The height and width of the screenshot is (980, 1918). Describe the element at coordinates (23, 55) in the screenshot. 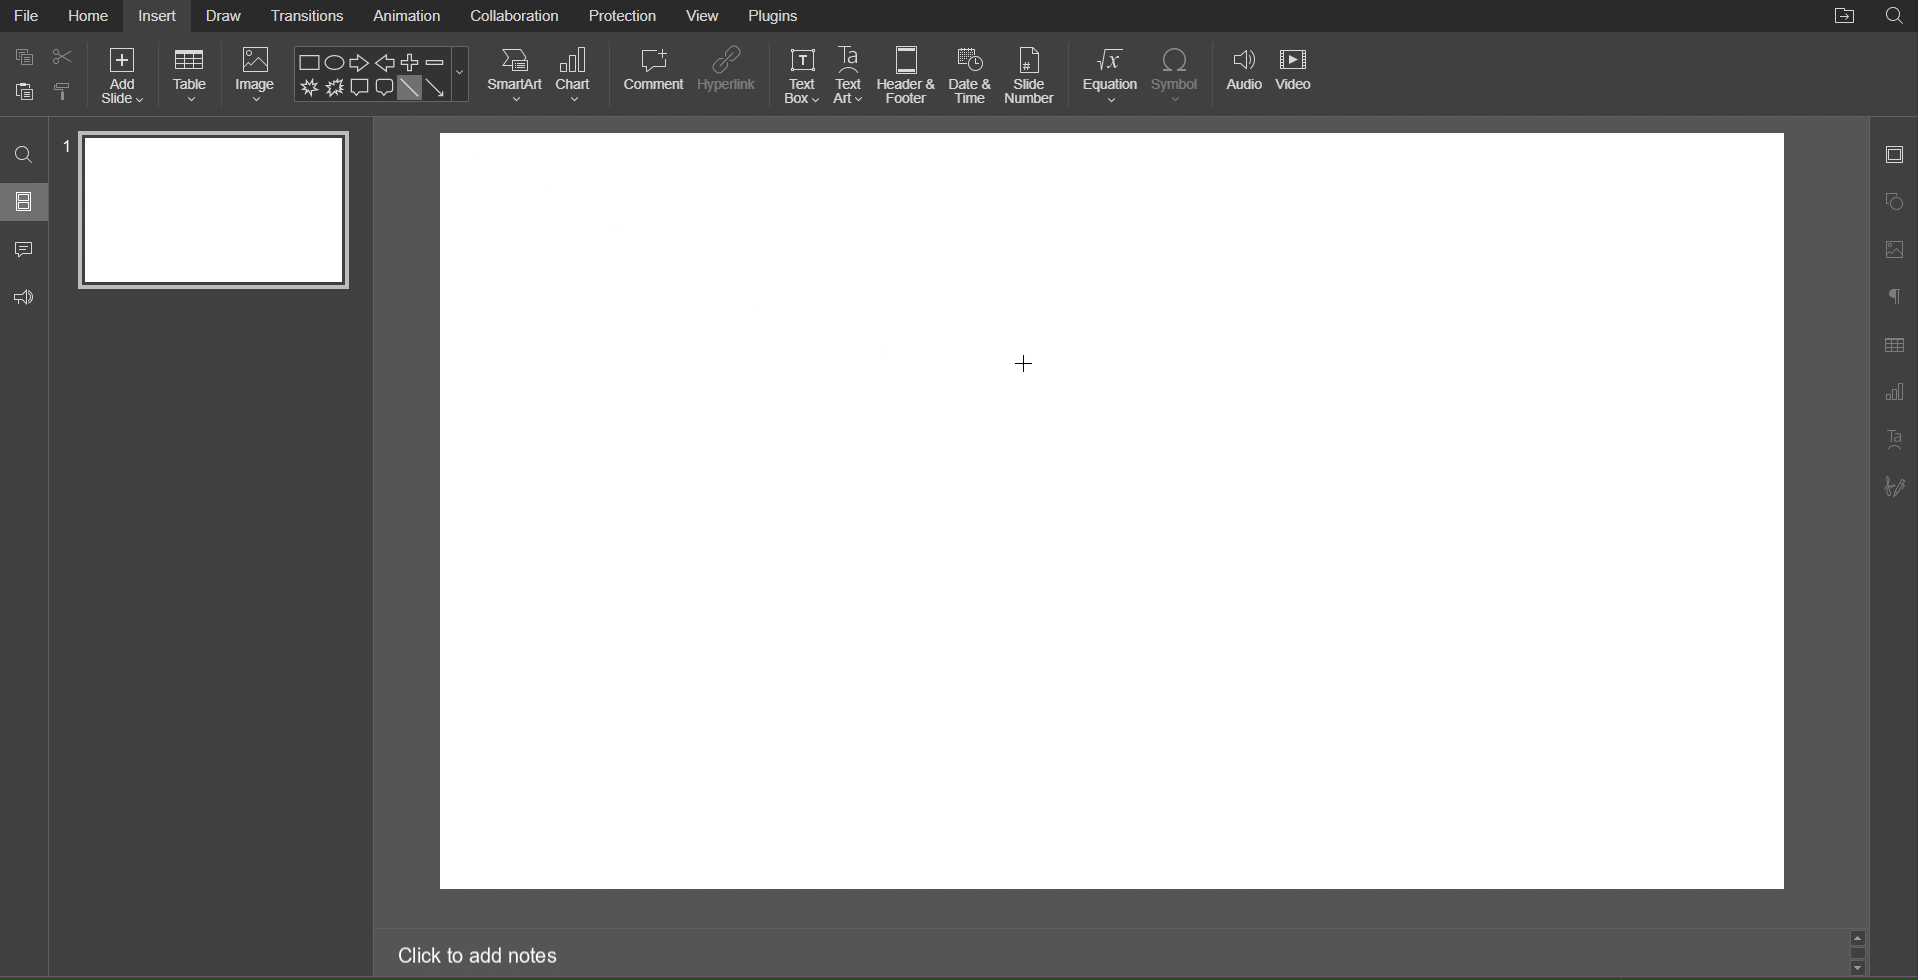

I see `Copy` at that location.